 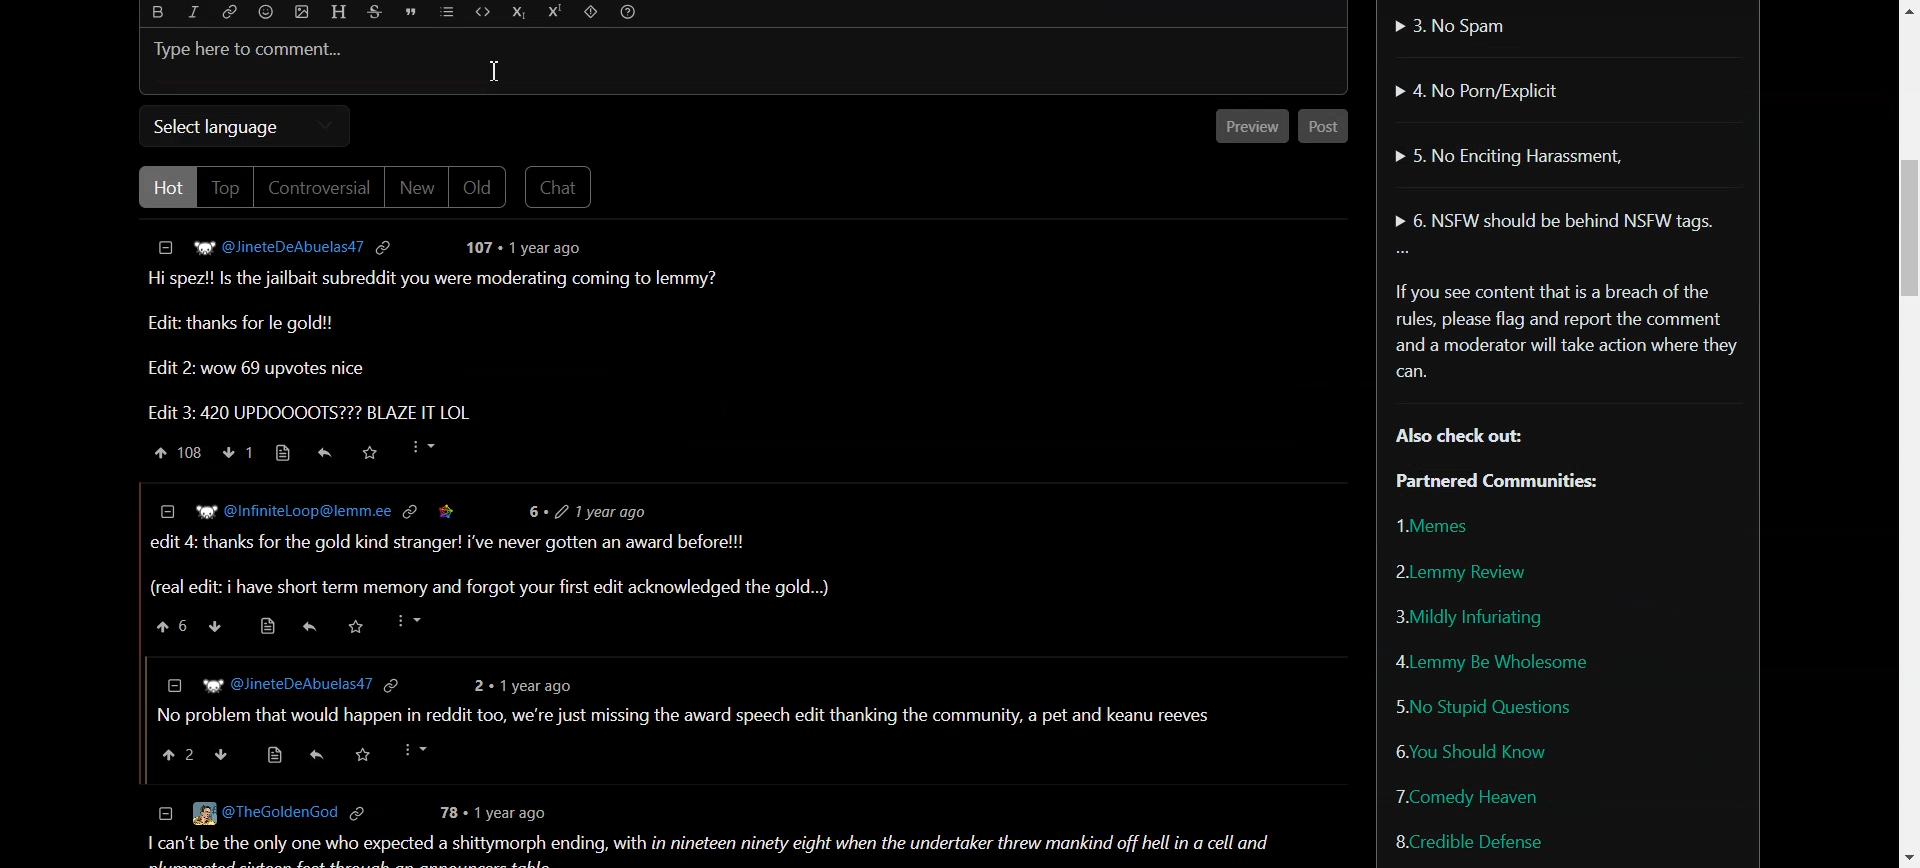 What do you see at coordinates (1556, 217) in the screenshot?
I see `NSFW should be behind NSFW tags` at bounding box center [1556, 217].